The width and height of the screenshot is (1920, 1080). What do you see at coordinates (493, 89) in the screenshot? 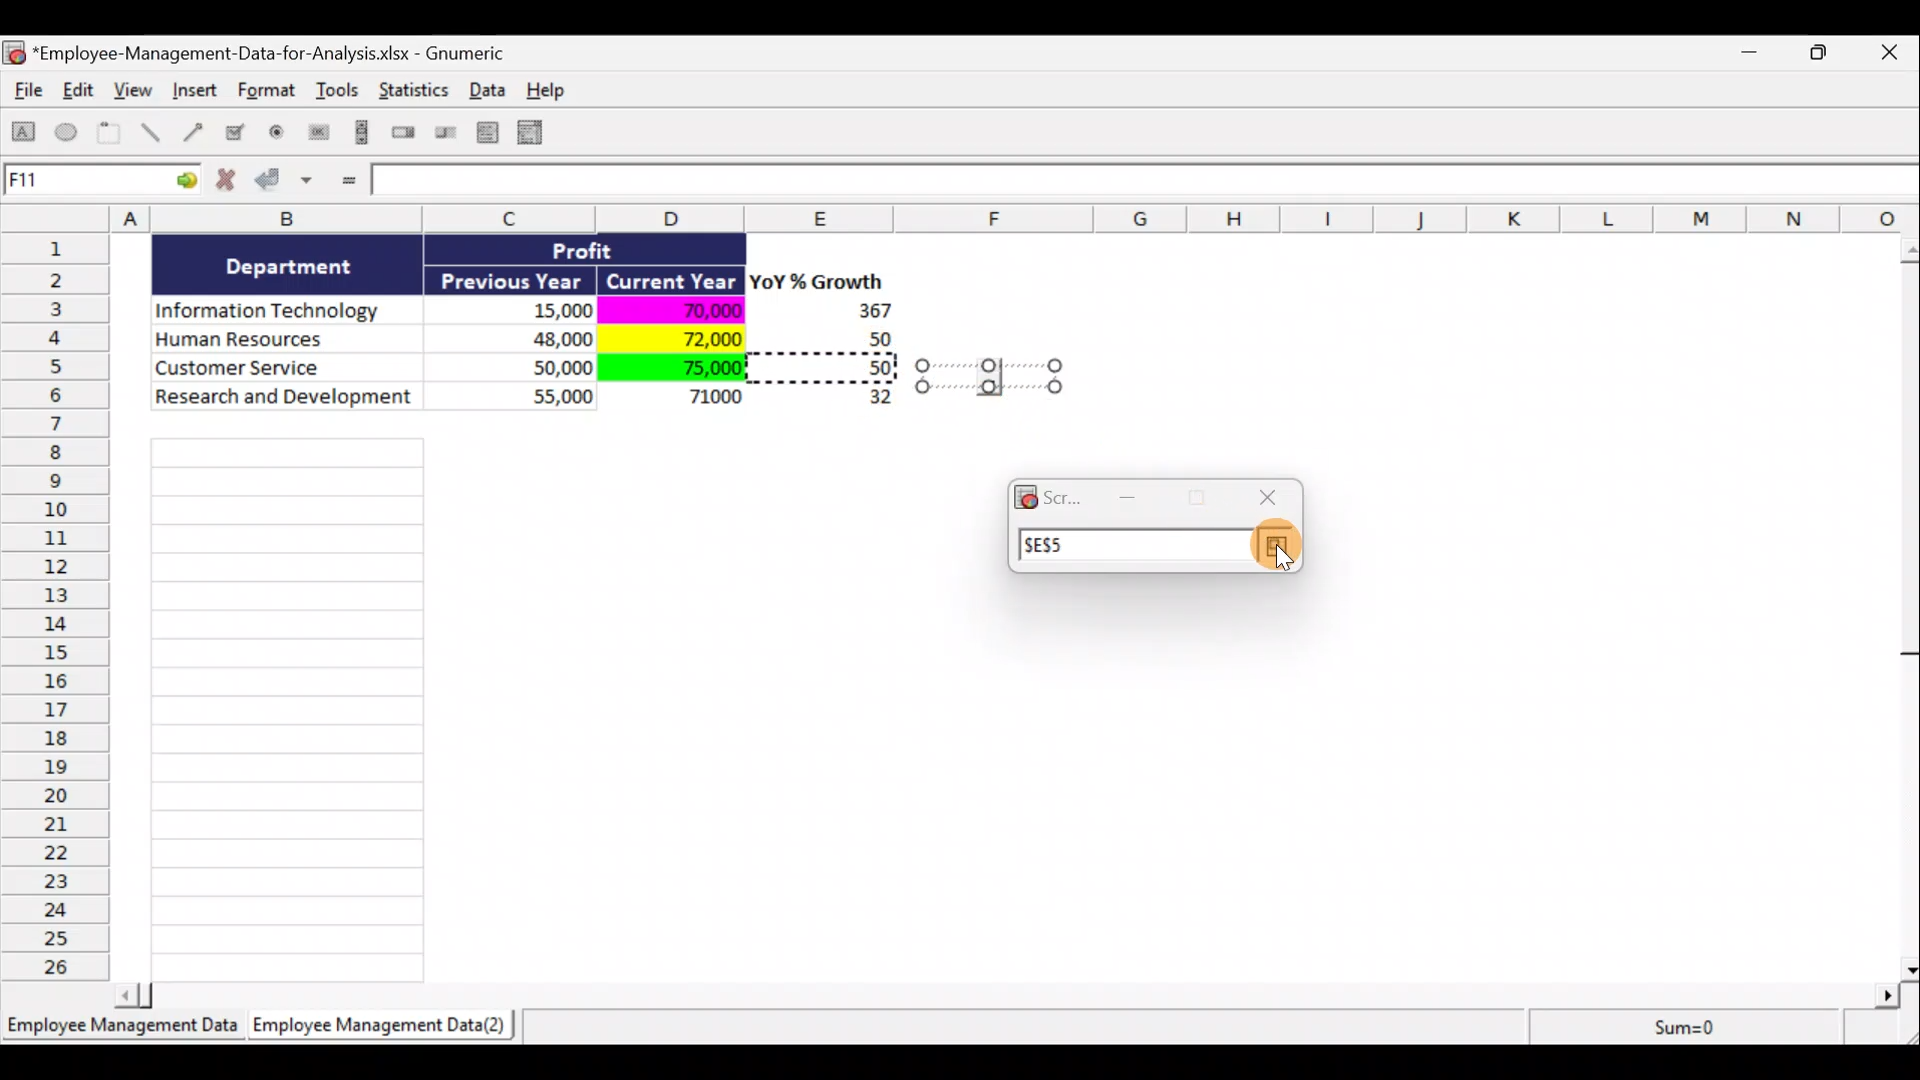
I see `Data` at bounding box center [493, 89].